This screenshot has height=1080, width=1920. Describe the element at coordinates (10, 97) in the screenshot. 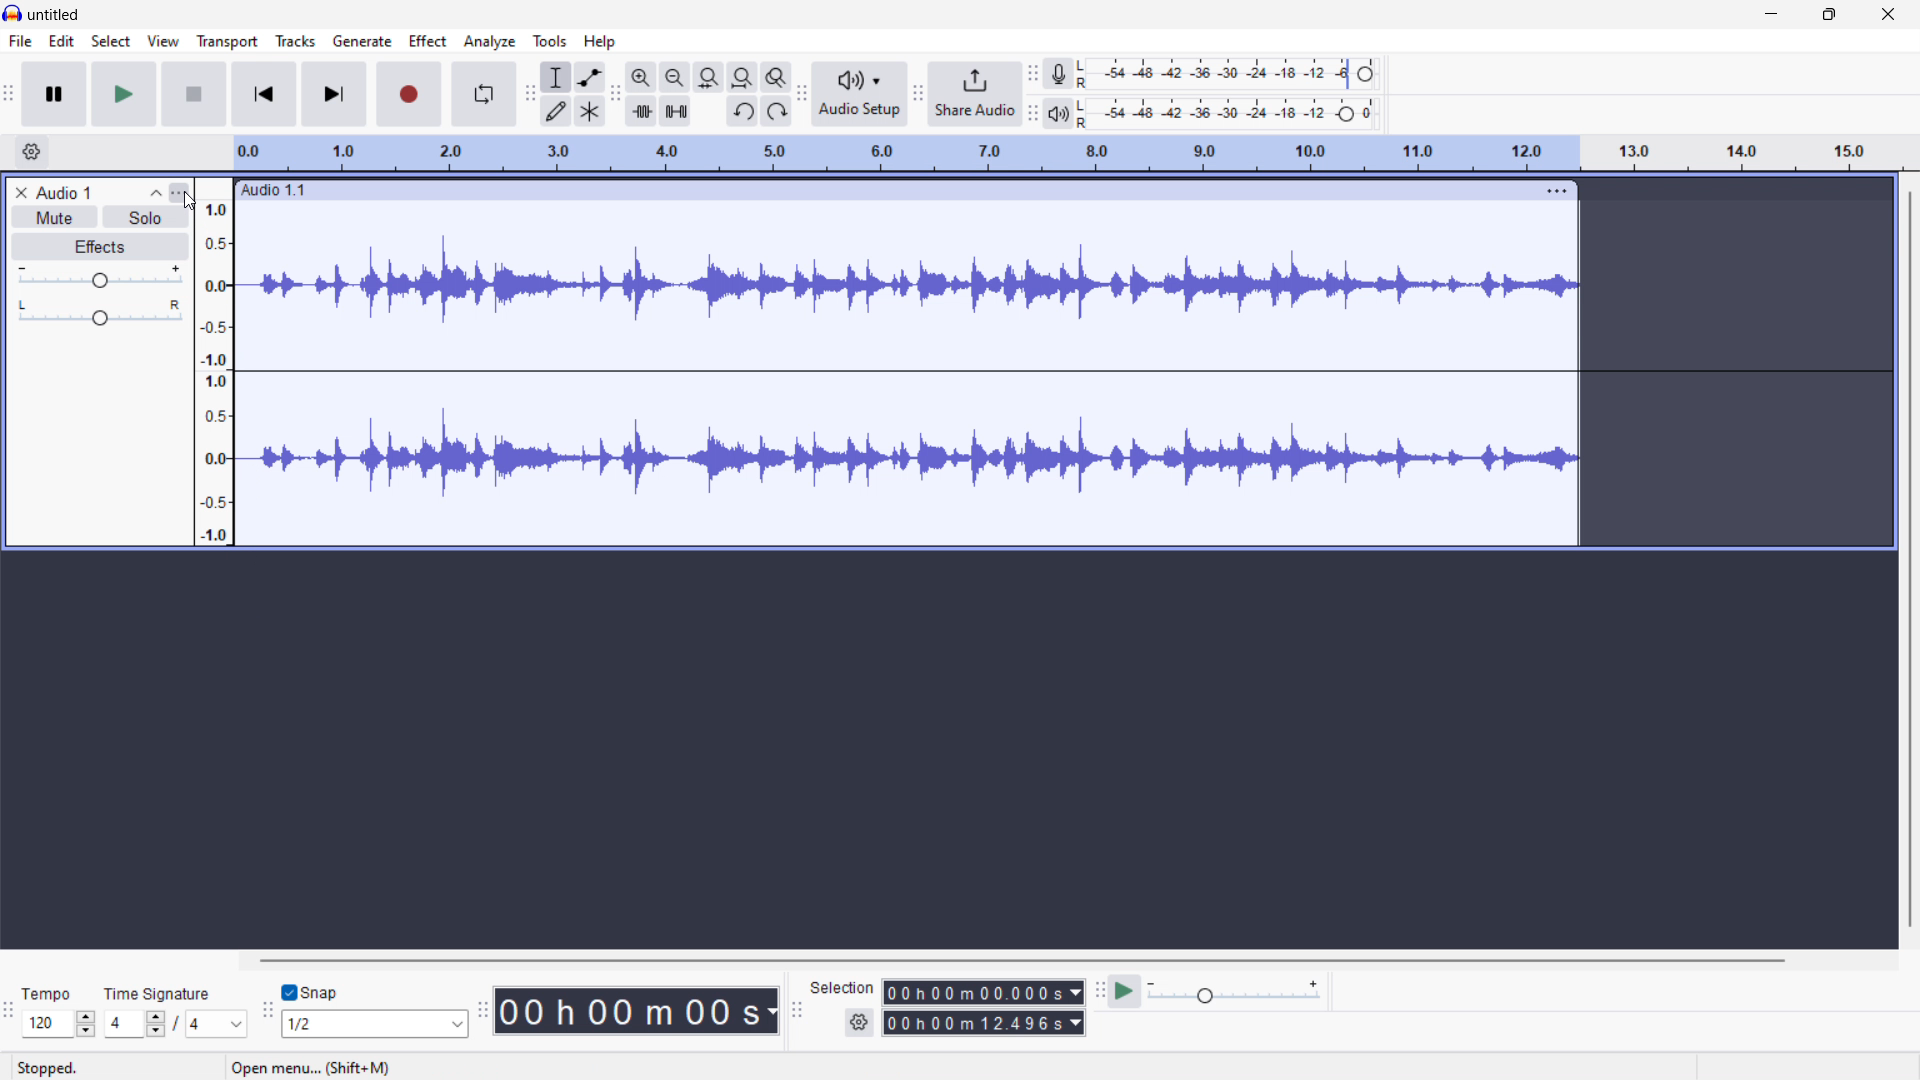

I see `transport toolbar` at that location.